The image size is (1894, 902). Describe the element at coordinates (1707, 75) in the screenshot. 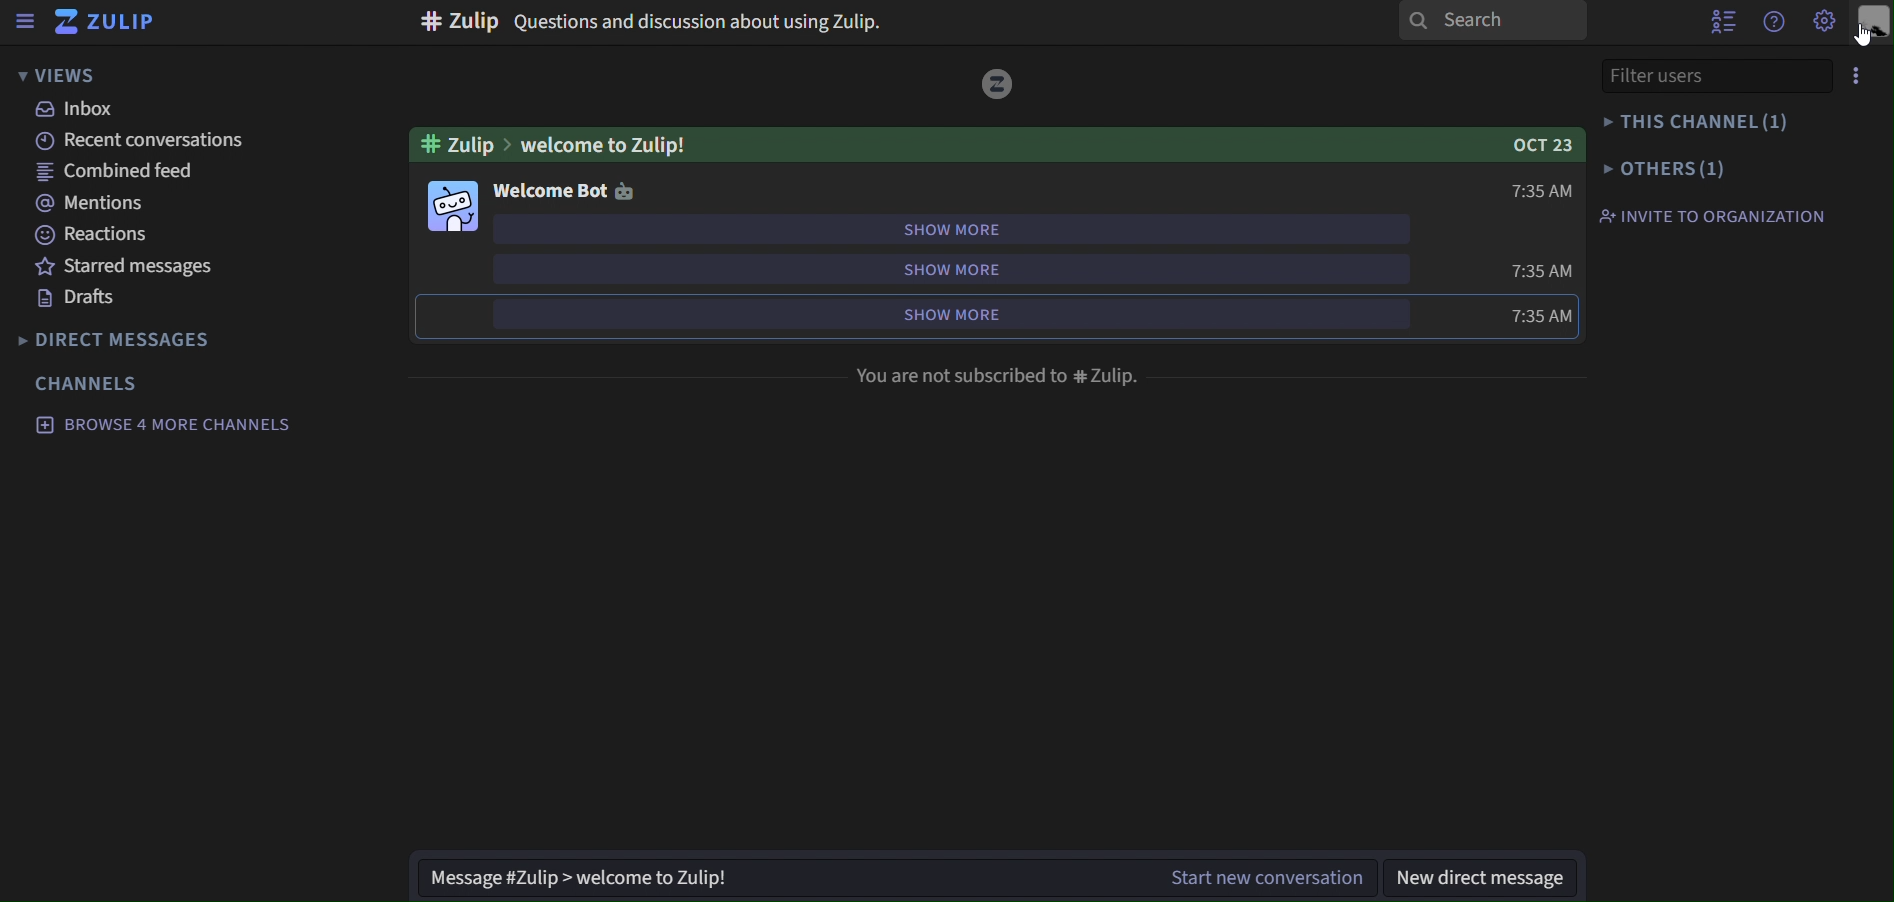

I see `filter users` at that location.